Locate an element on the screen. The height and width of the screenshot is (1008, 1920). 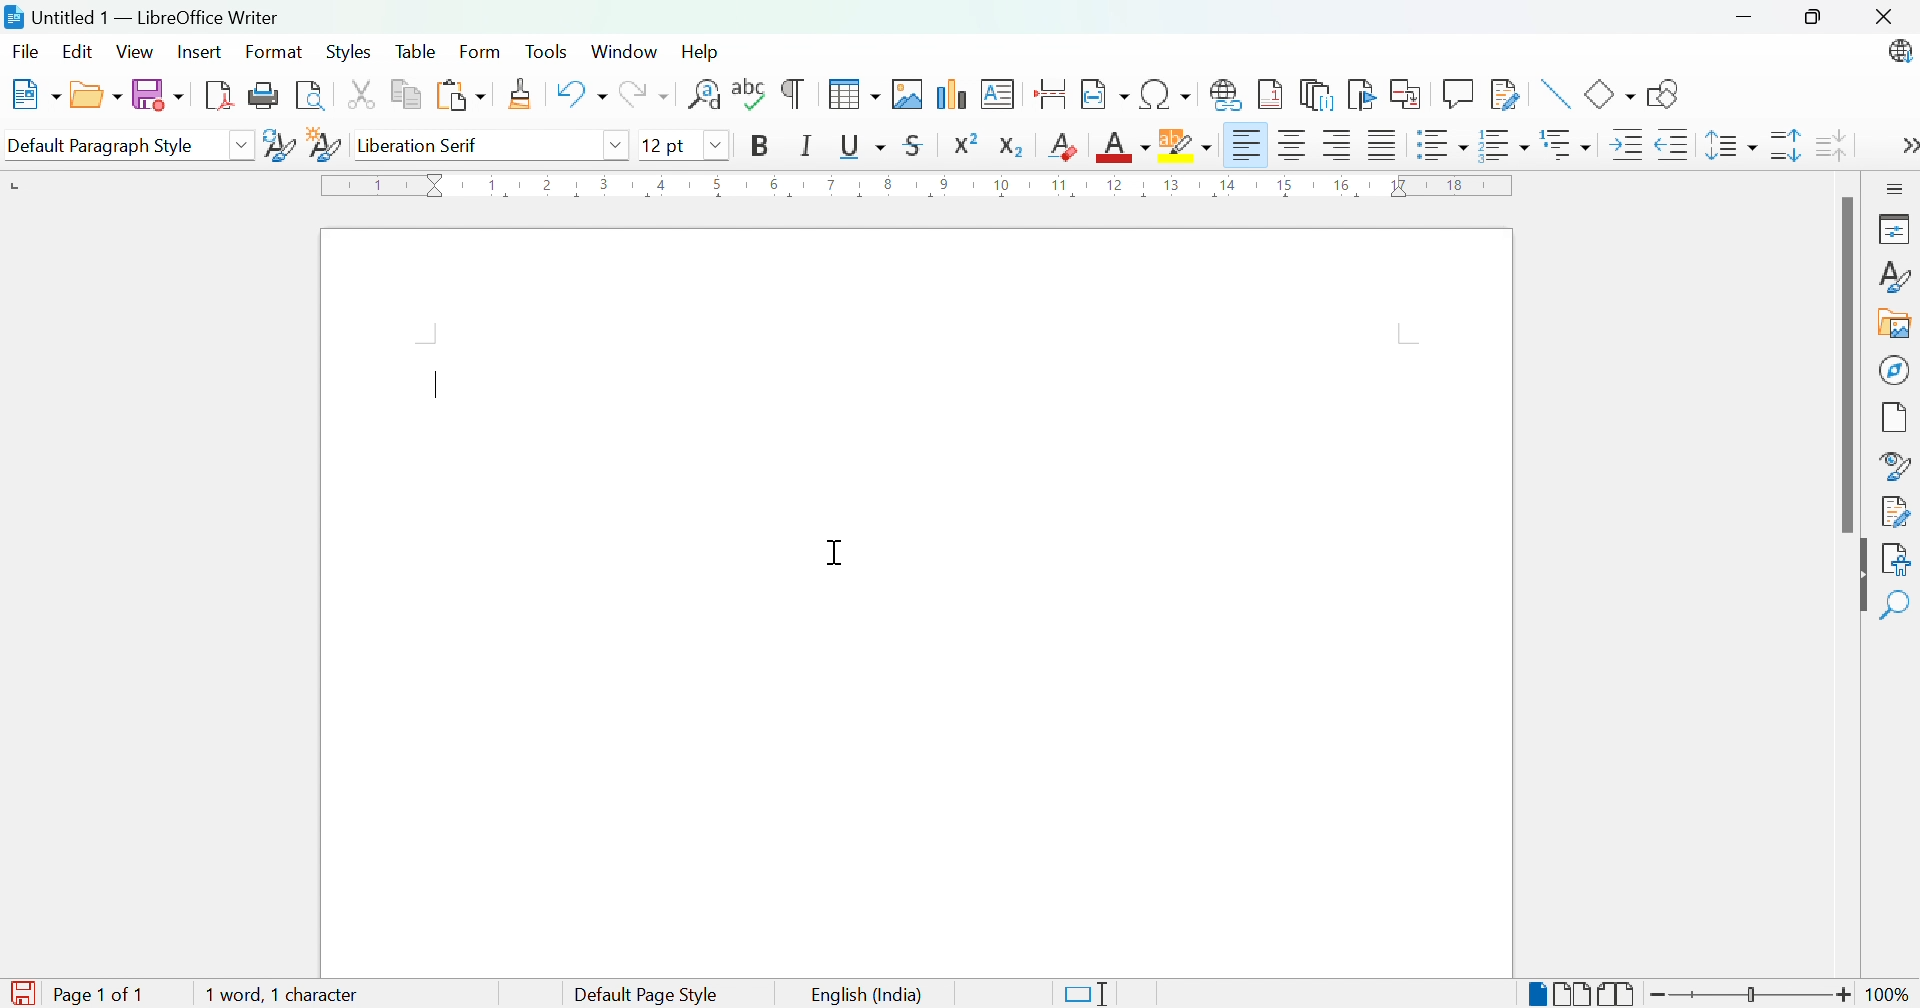
Basic shapes is located at coordinates (1611, 94).